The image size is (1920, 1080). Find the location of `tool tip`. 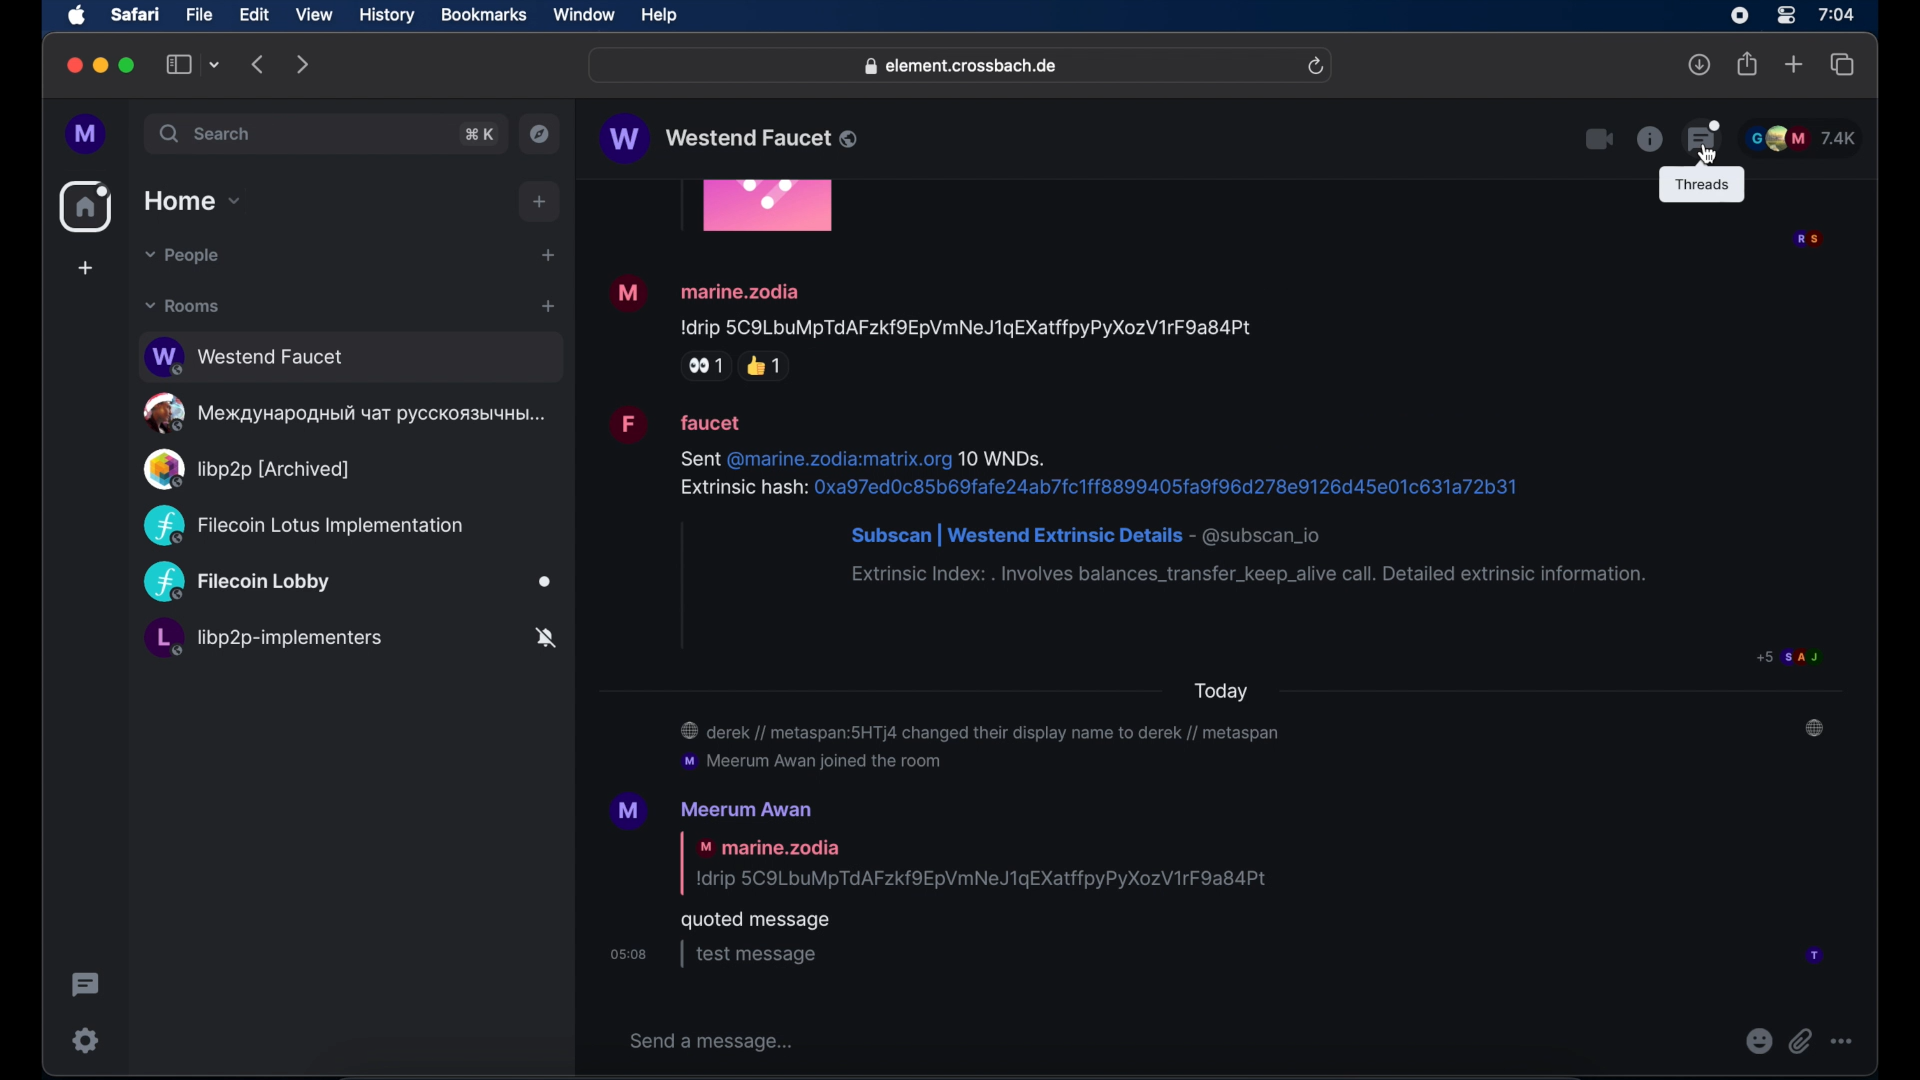

tool tip is located at coordinates (1701, 185).